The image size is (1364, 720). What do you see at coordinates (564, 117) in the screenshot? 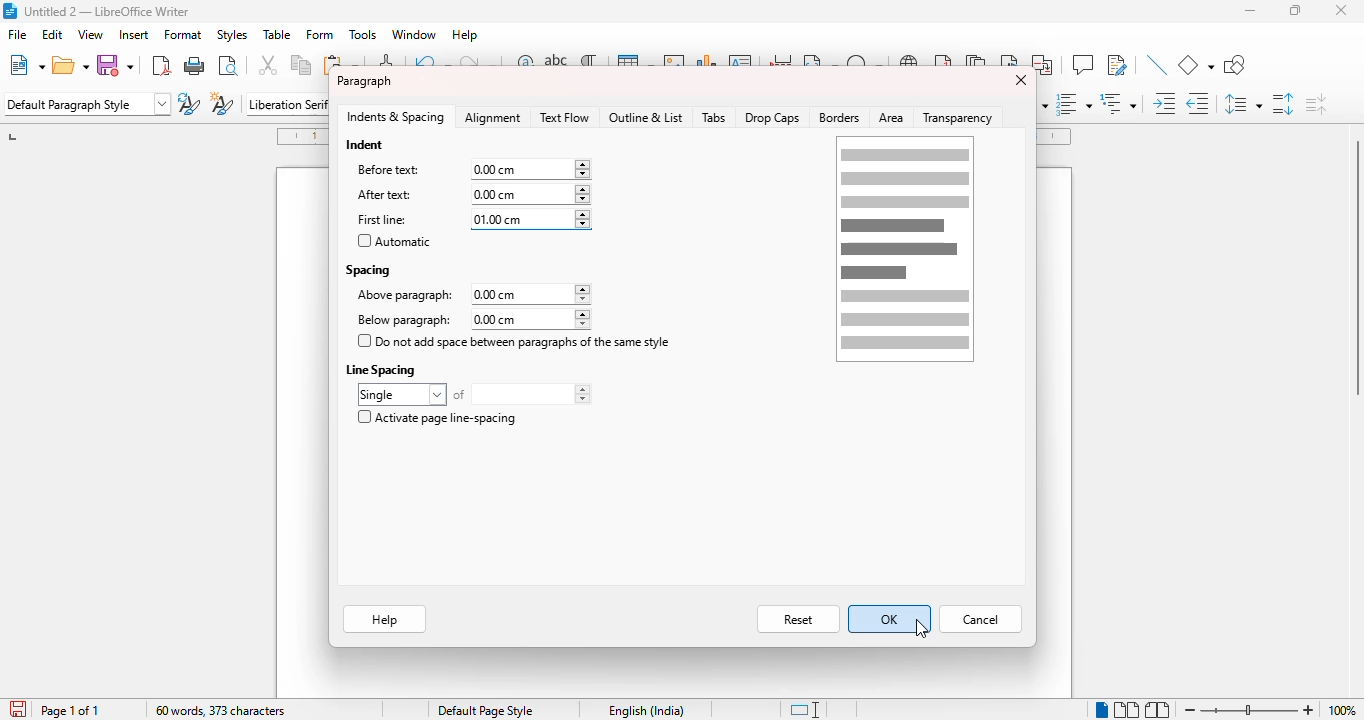
I see `text flow` at bounding box center [564, 117].